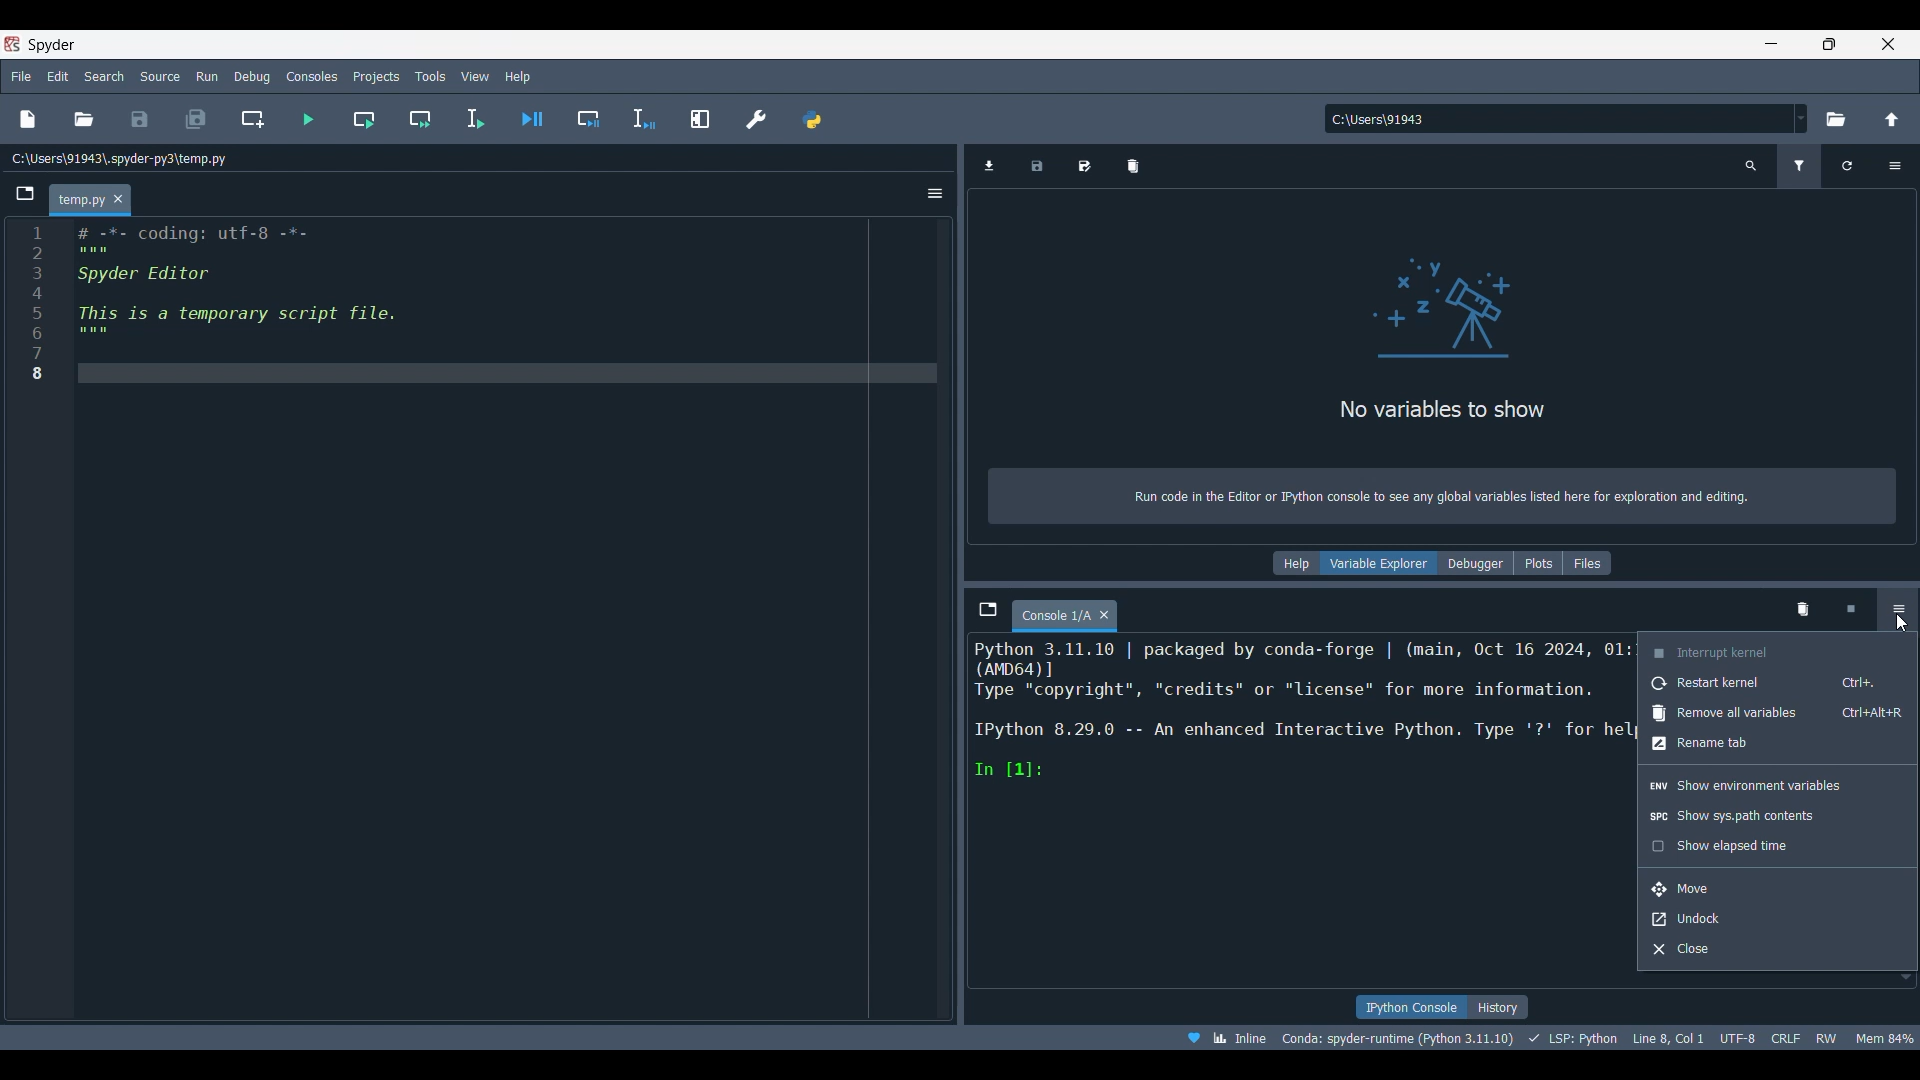 The width and height of the screenshot is (1920, 1080). What do you see at coordinates (1900, 623) in the screenshot?
I see `Cursor position unchanged` at bounding box center [1900, 623].